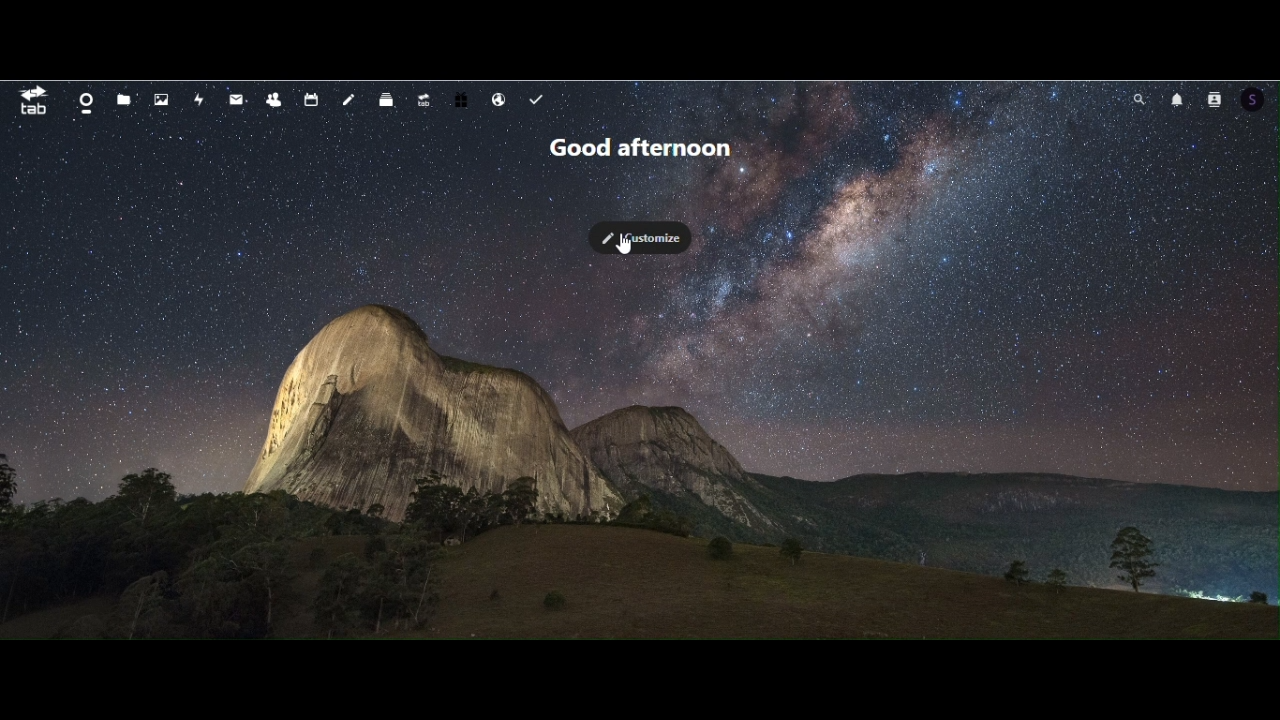 The height and width of the screenshot is (720, 1280). What do you see at coordinates (1138, 97) in the screenshot?
I see `search` at bounding box center [1138, 97].